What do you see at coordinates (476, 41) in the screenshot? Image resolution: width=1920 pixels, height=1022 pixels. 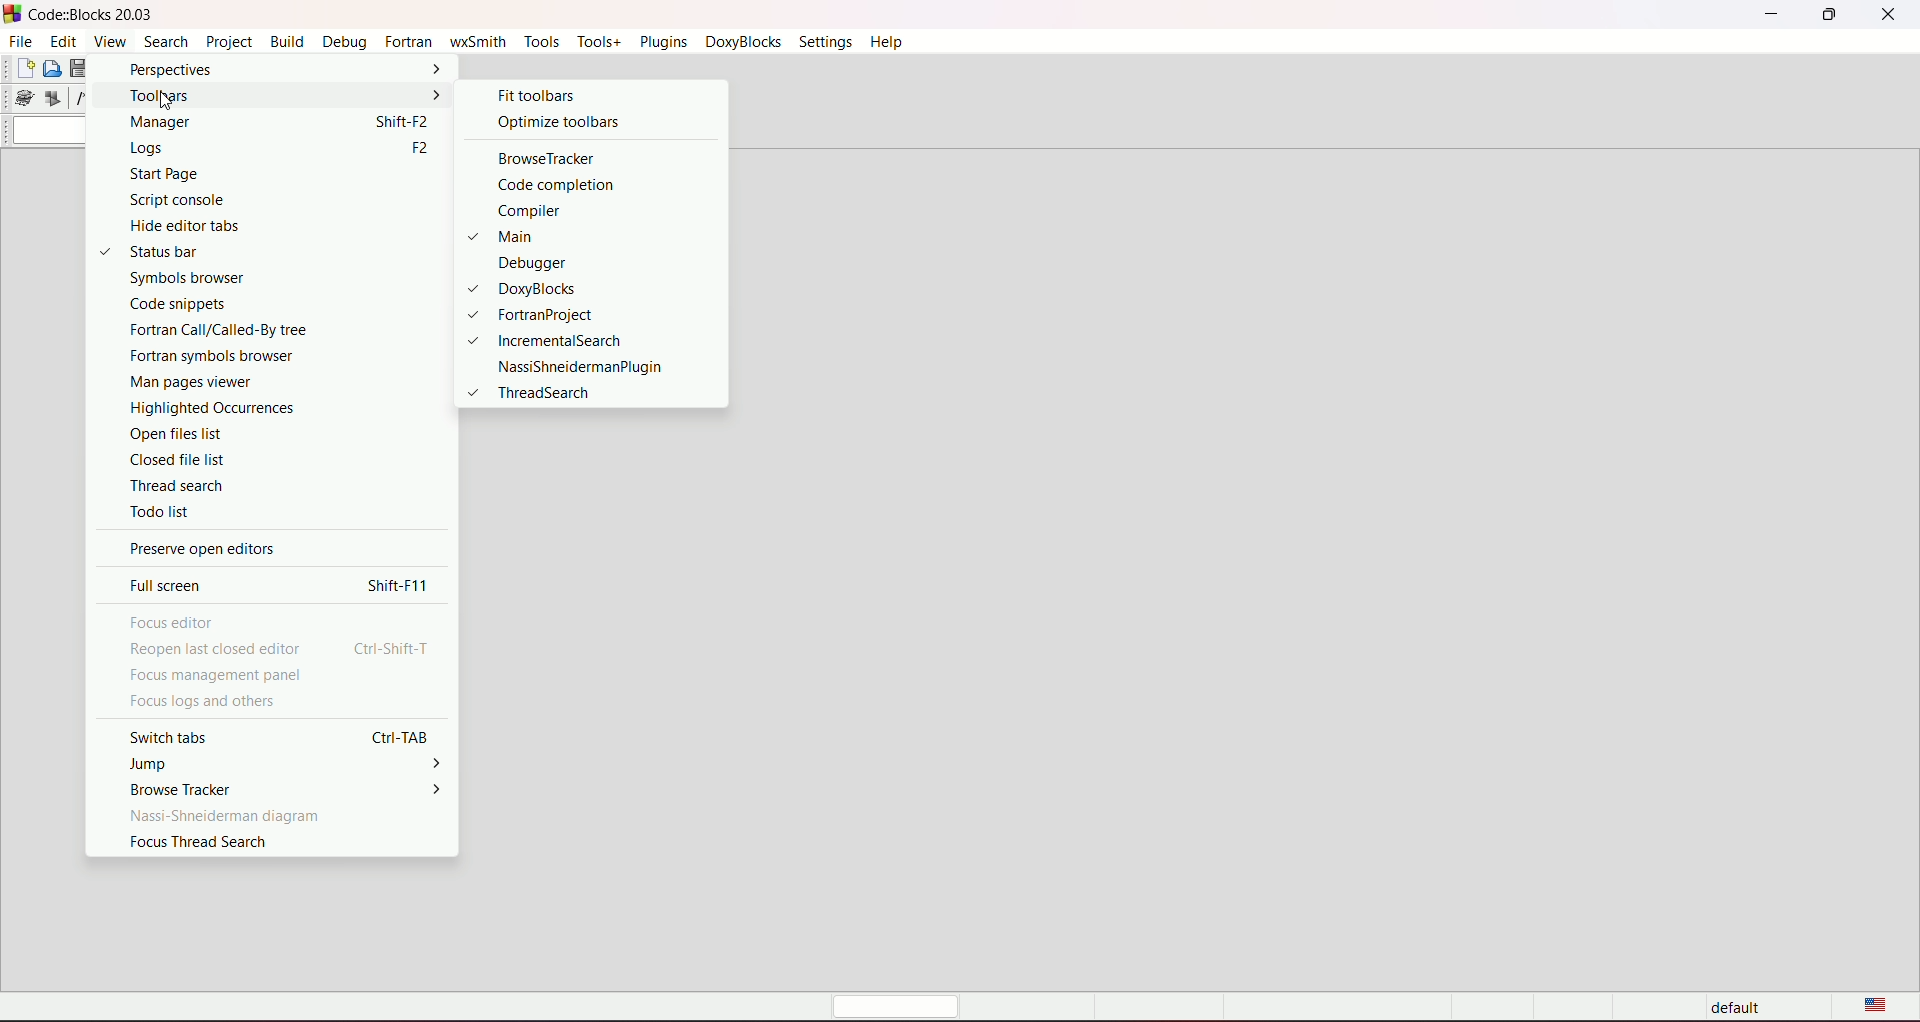 I see `wxsmith` at bounding box center [476, 41].